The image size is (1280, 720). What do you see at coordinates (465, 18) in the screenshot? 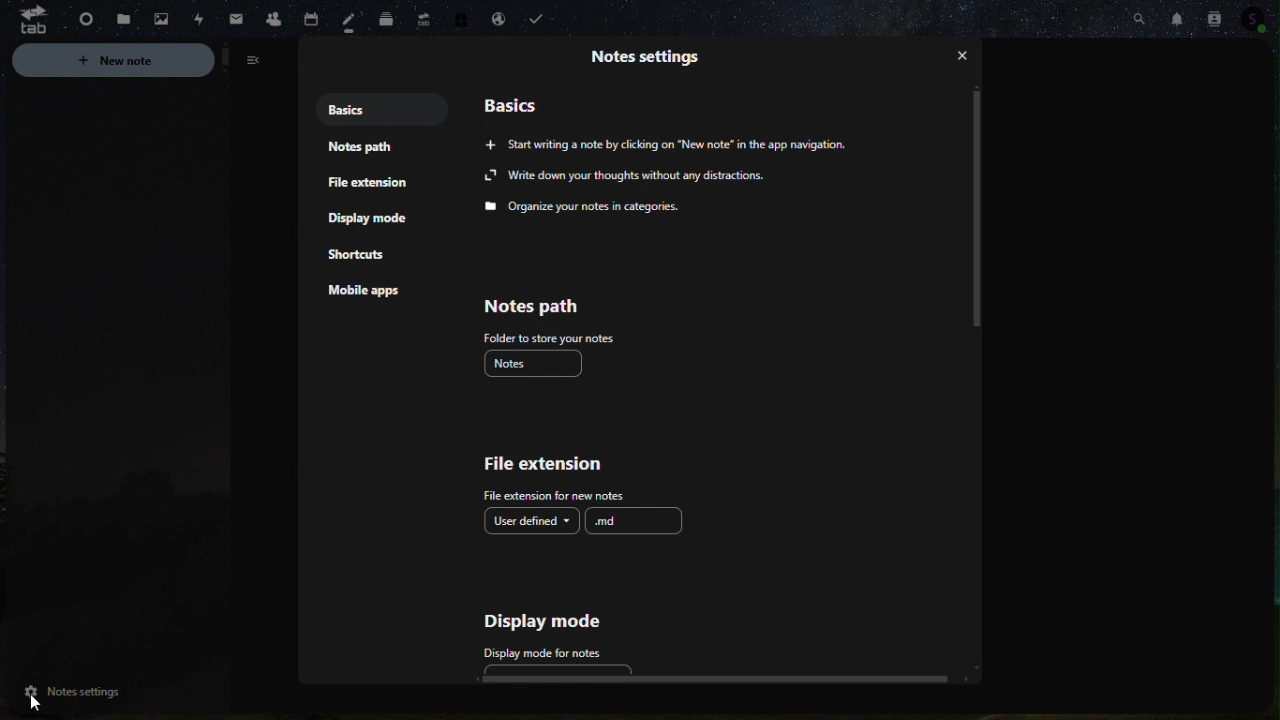
I see `Free trial` at bounding box center [465, 18].